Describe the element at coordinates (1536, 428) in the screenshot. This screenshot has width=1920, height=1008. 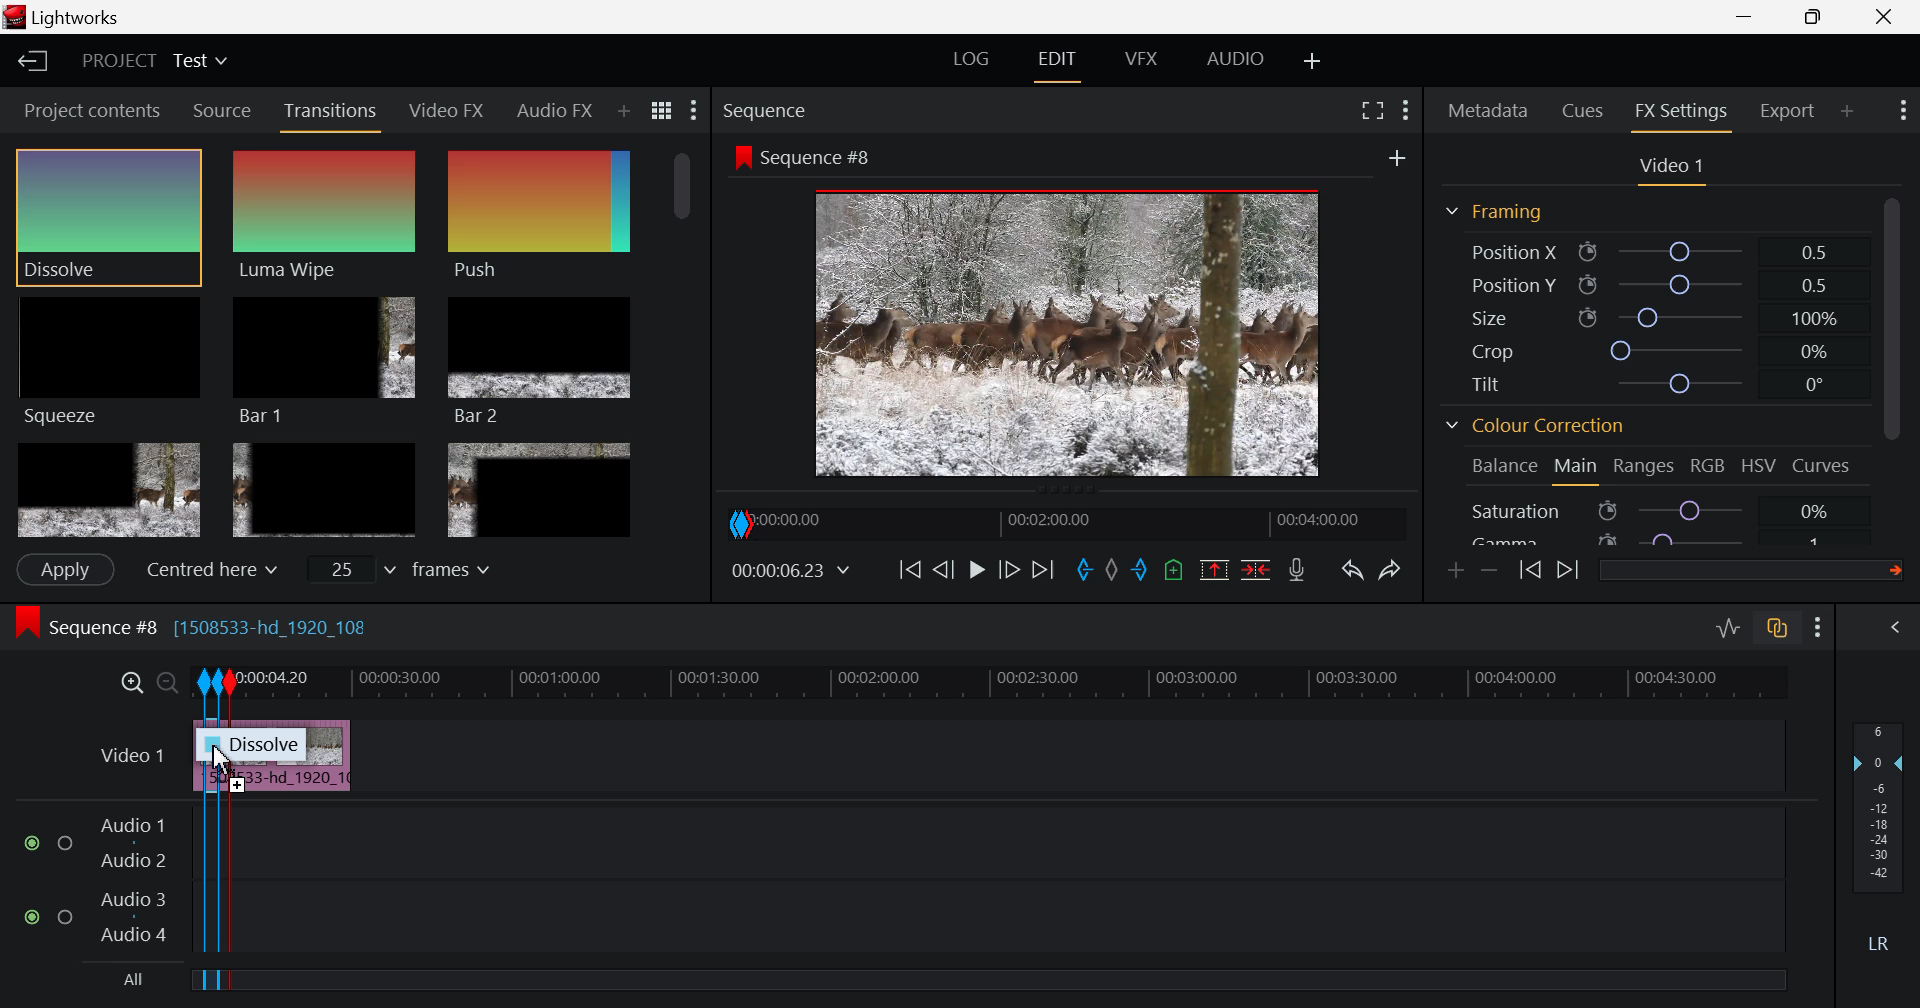
I see `Colour Correction Section` at that location.